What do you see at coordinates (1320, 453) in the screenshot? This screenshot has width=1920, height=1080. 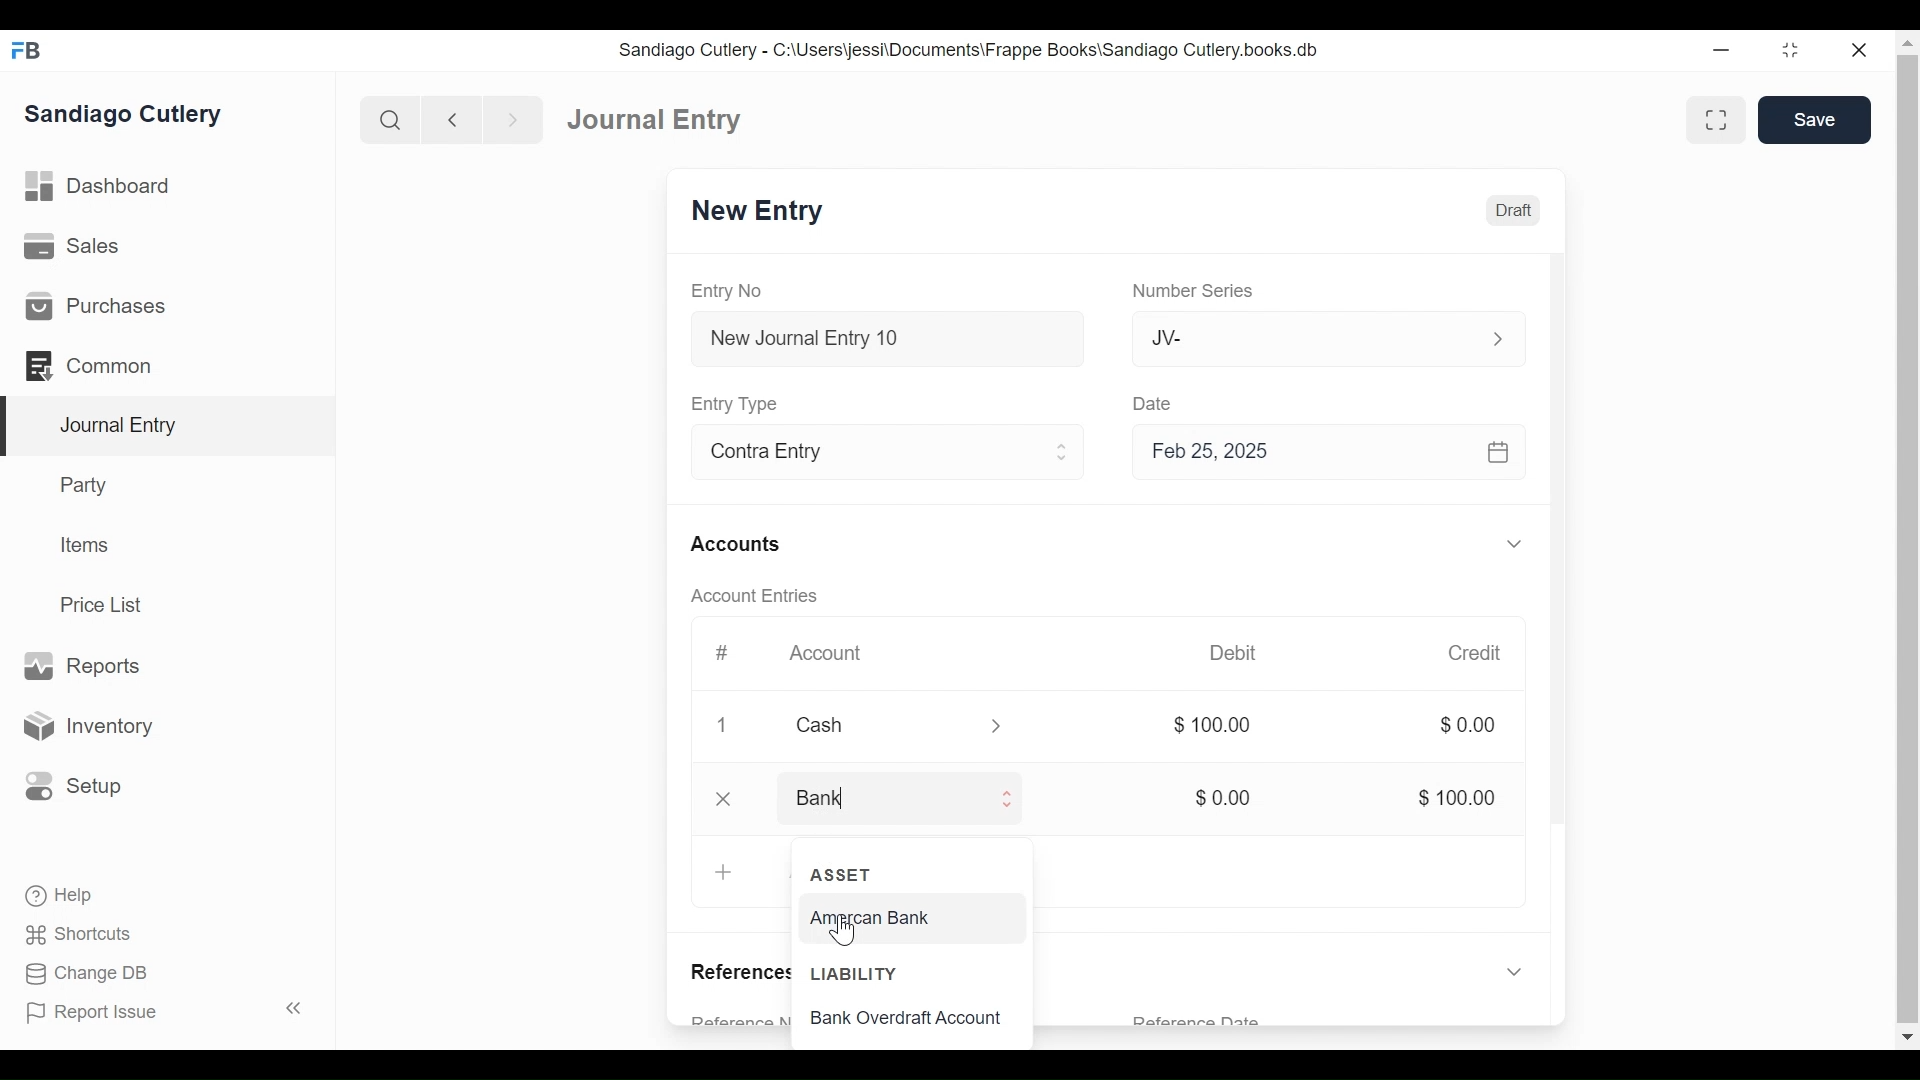 I see `Feb 25, 2025` at bounding box center [1320, 453].